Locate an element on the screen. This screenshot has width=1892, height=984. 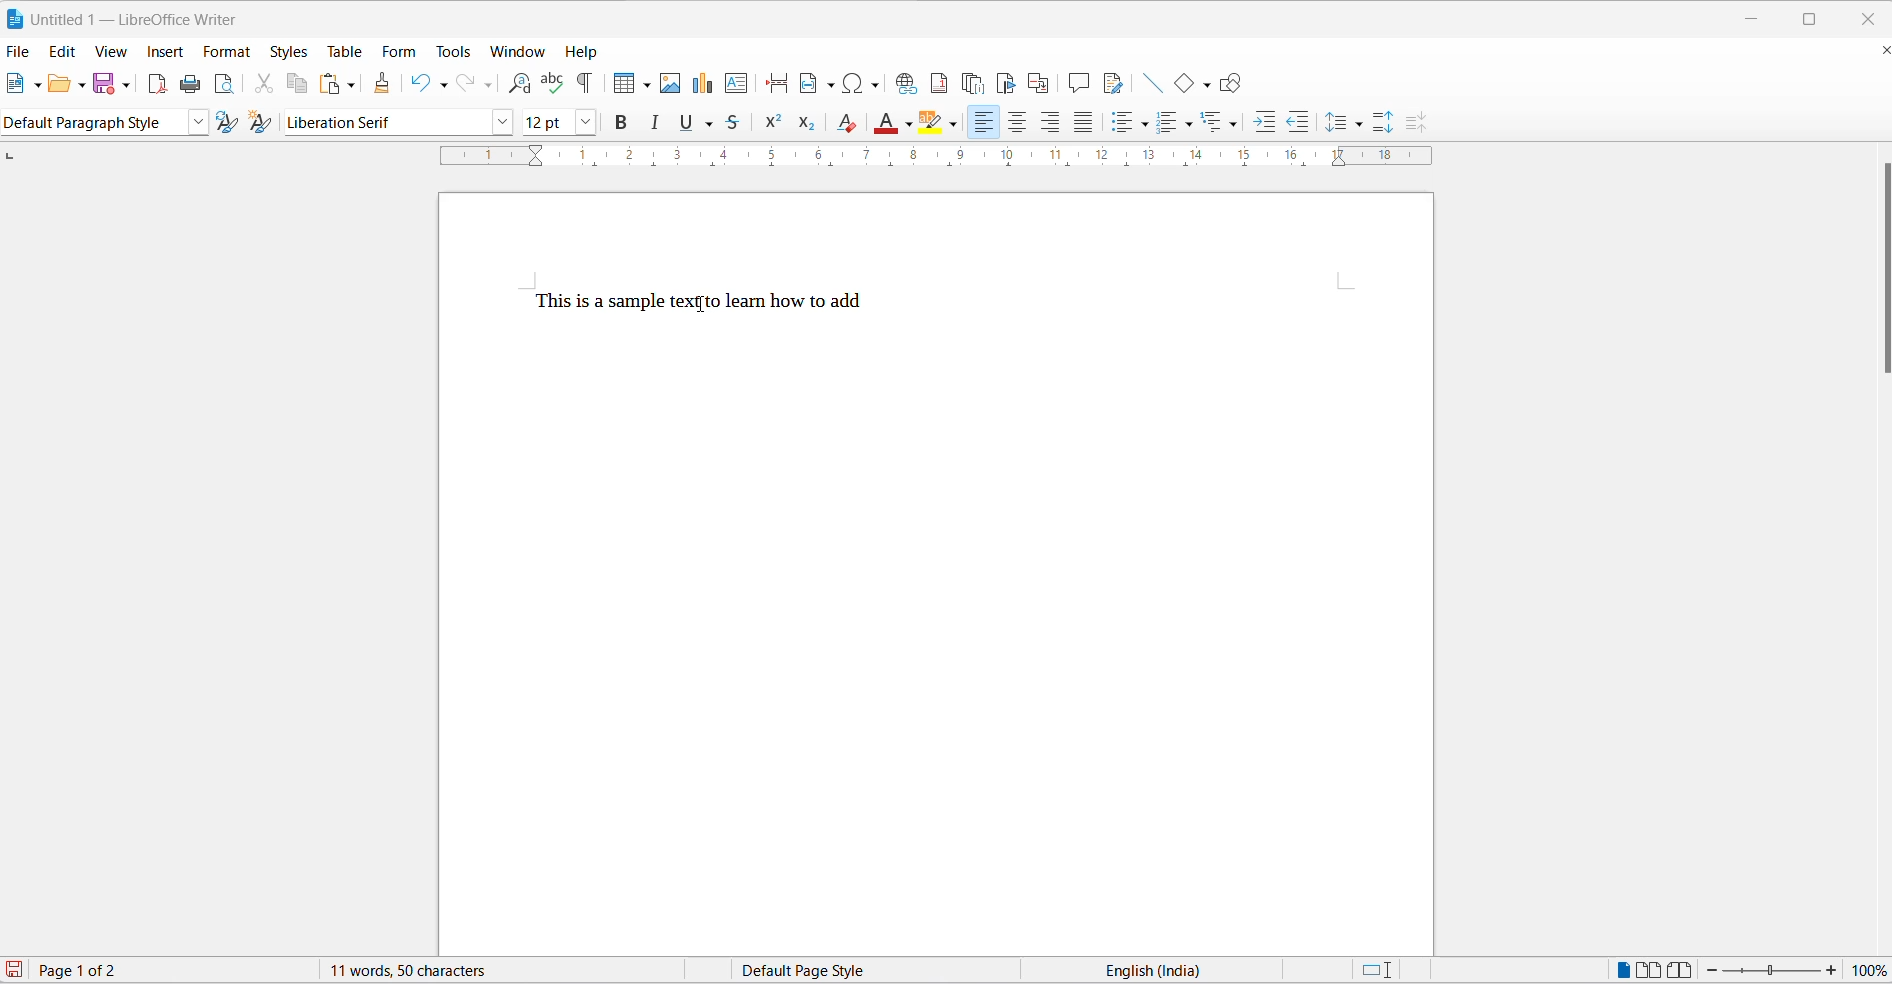
insert footnote is located at coordinates (940, 83).